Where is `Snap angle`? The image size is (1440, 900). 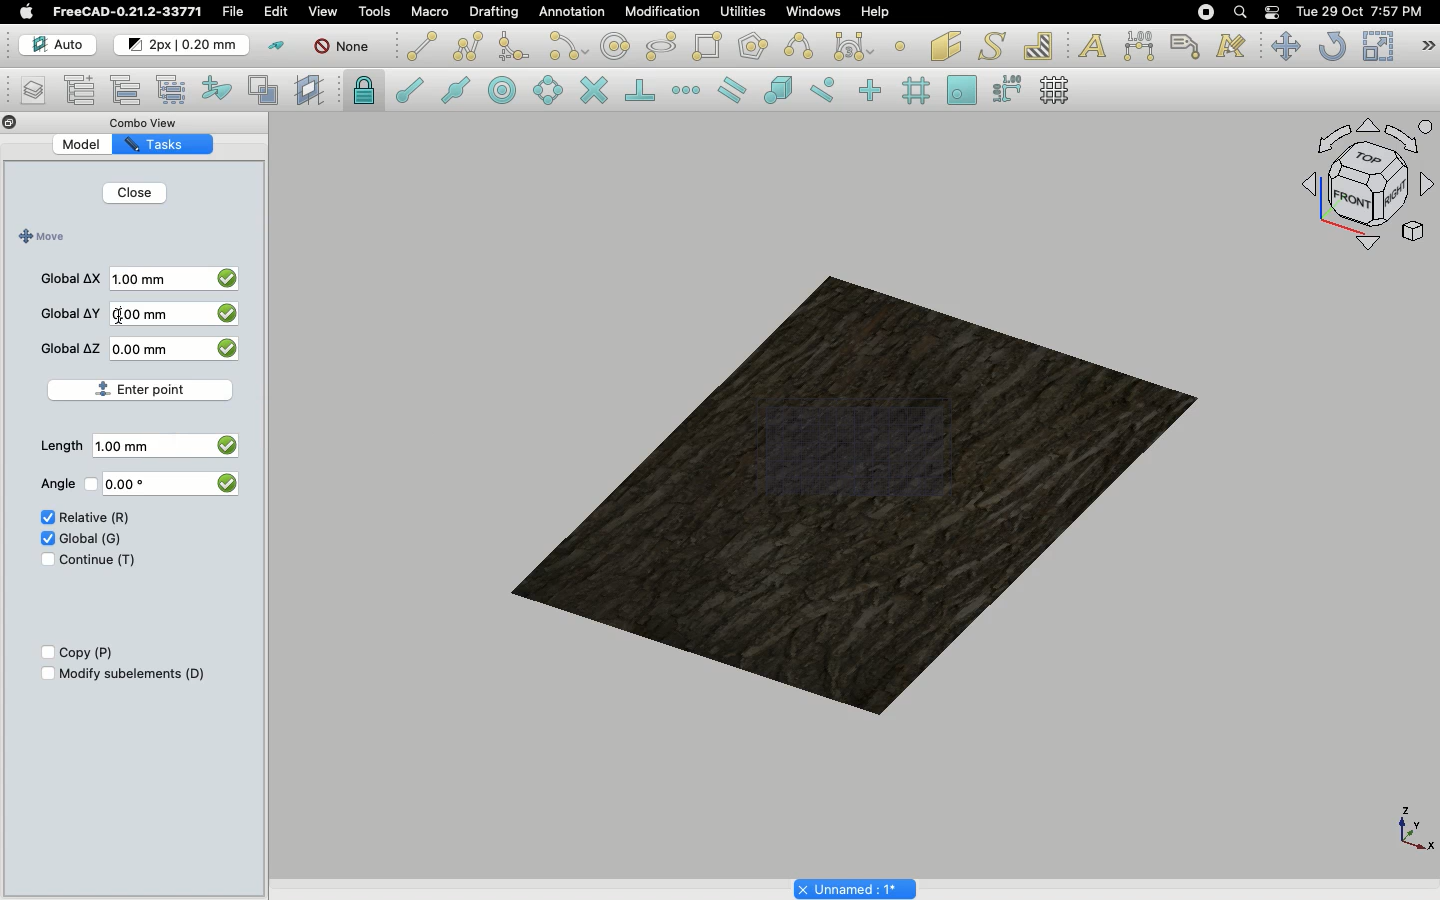 Snap angle is located at coordinates (549, 92).